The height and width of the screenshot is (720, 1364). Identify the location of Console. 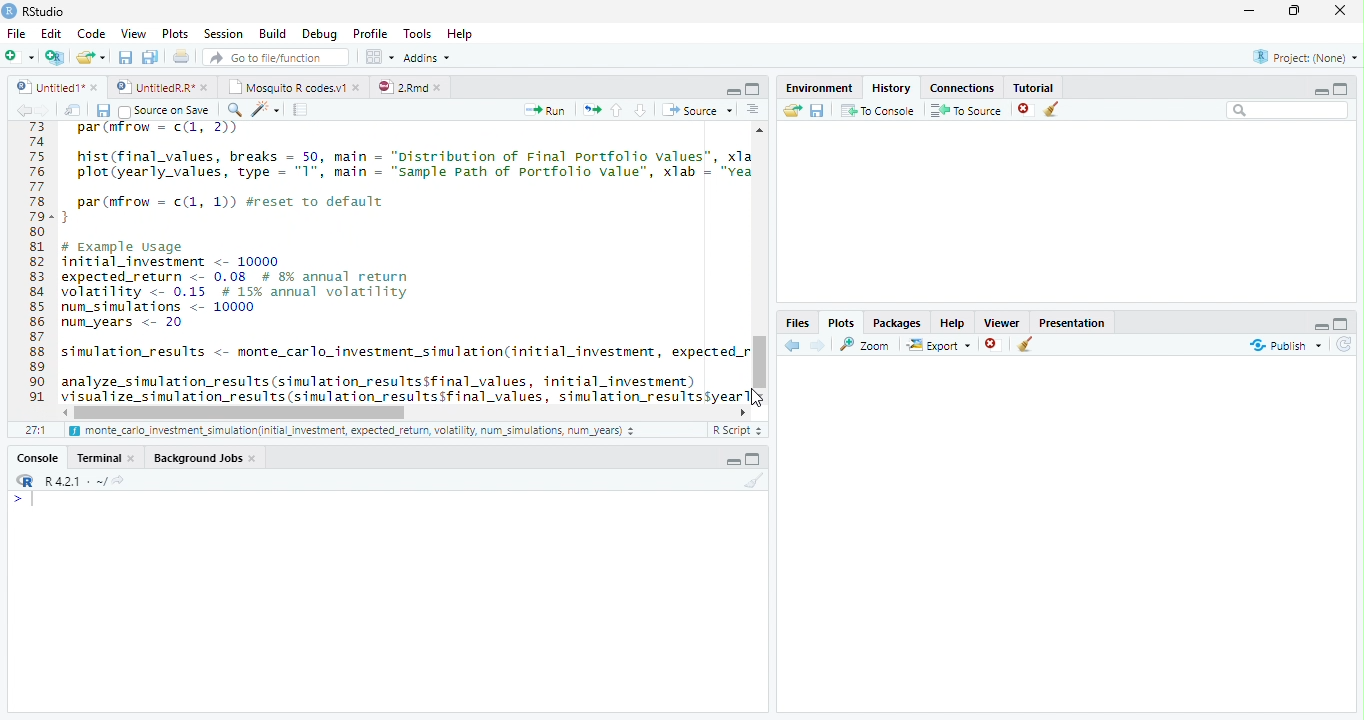
(387, 601).